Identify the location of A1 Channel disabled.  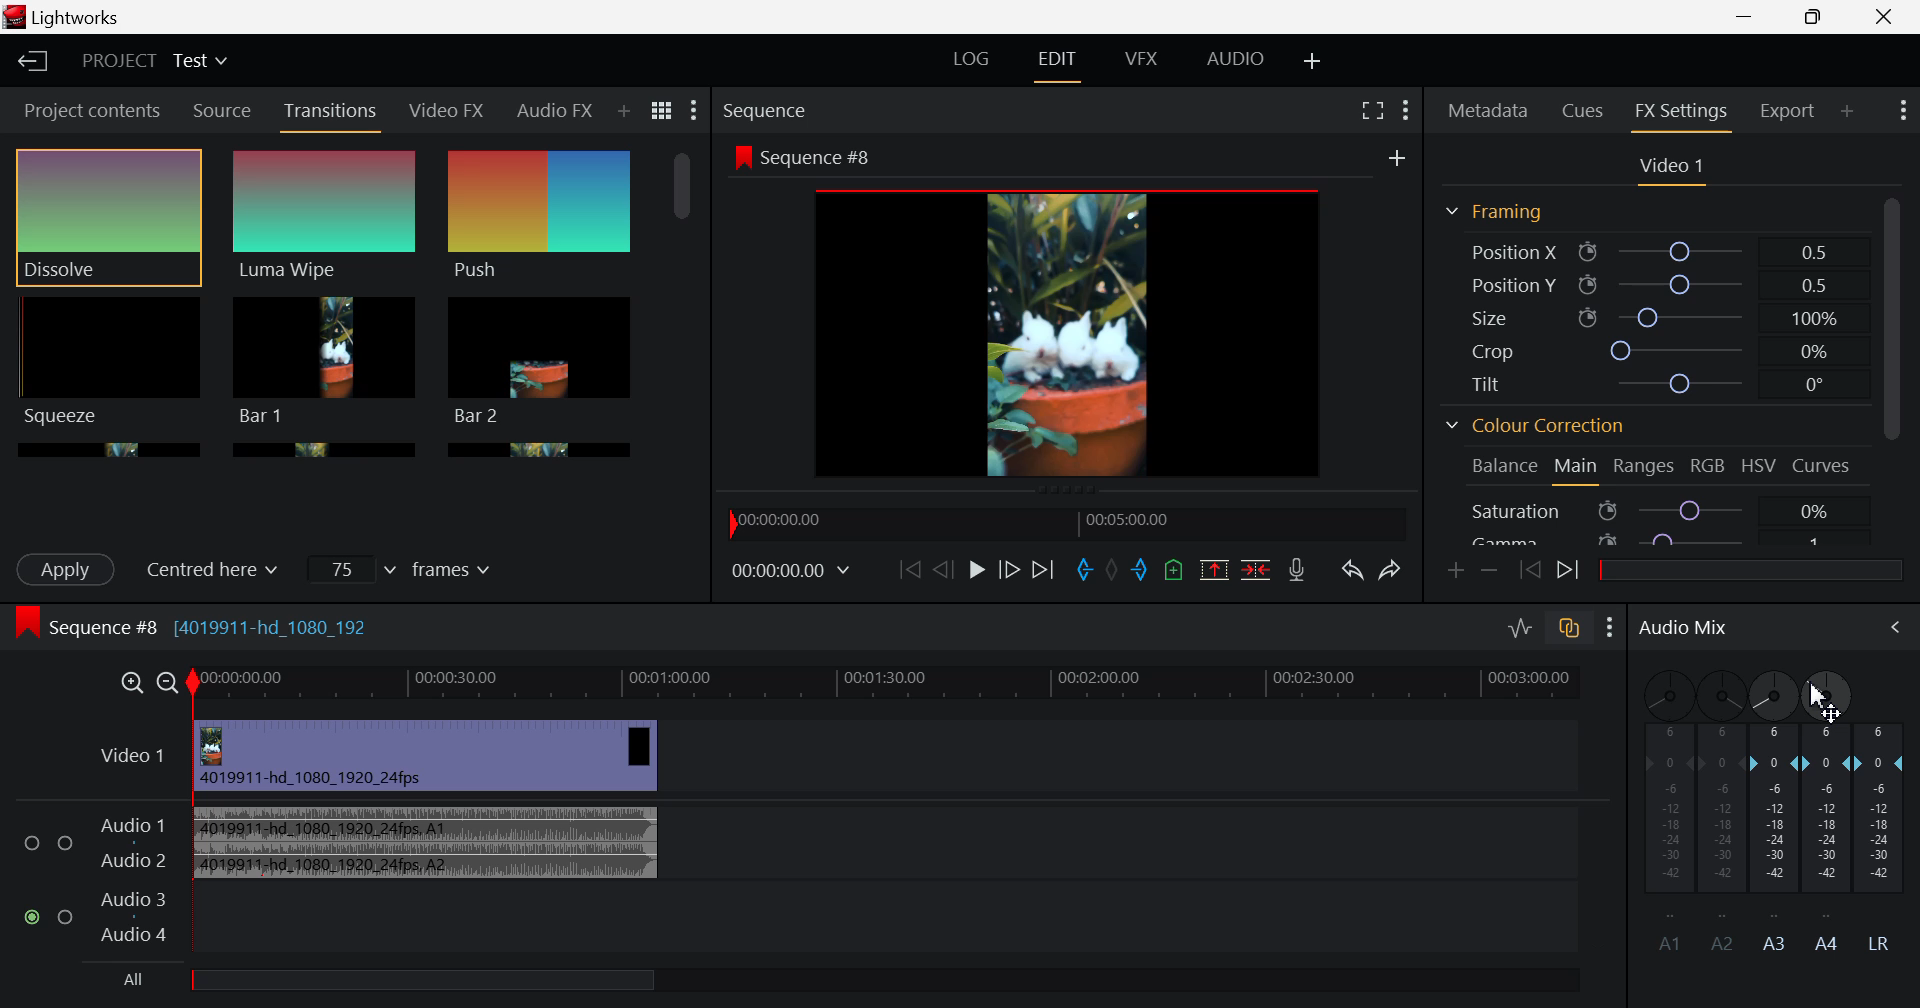
(1661, 811).